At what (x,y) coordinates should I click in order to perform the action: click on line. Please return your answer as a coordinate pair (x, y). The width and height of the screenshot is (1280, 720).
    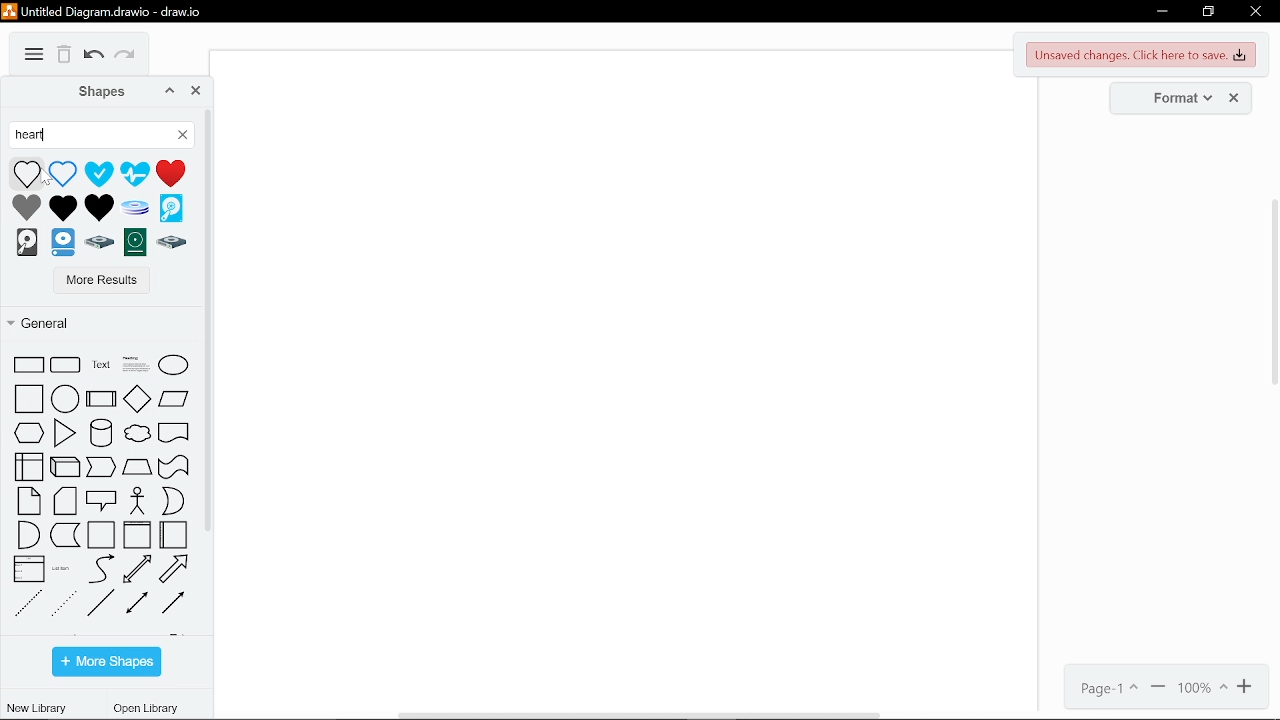
    Looking at the image, I should click on (102, 603).